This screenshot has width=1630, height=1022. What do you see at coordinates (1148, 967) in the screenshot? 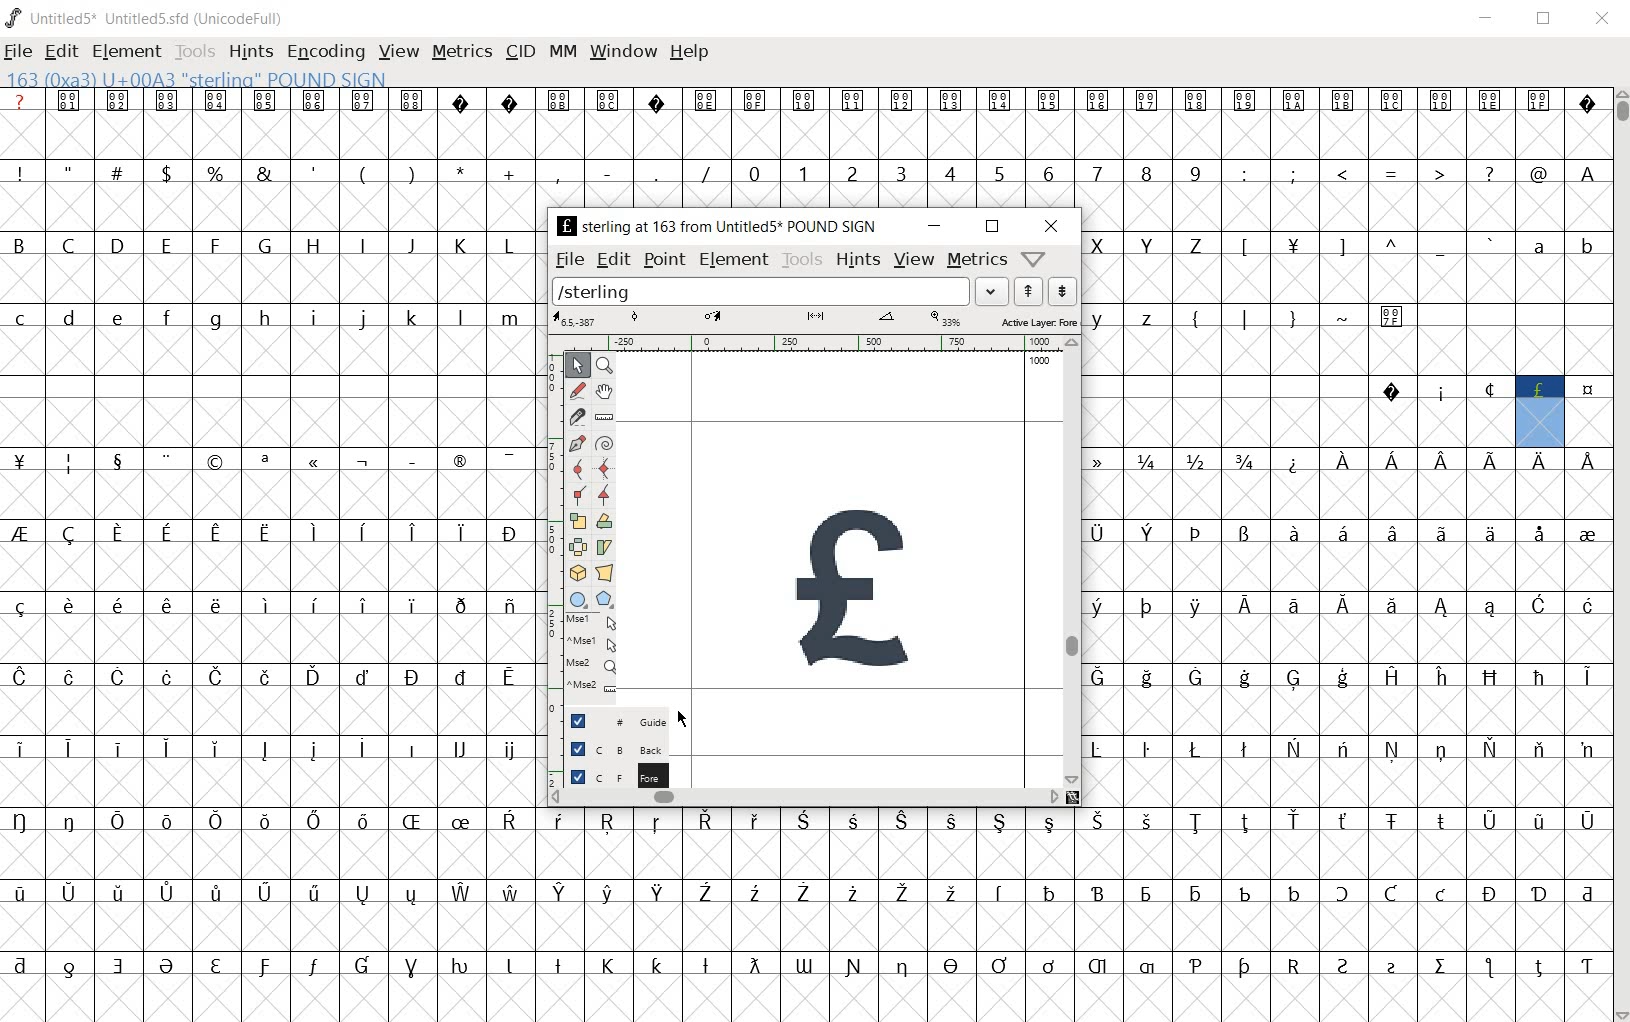
I see `Symbol` at bounding box center [1148, 967].